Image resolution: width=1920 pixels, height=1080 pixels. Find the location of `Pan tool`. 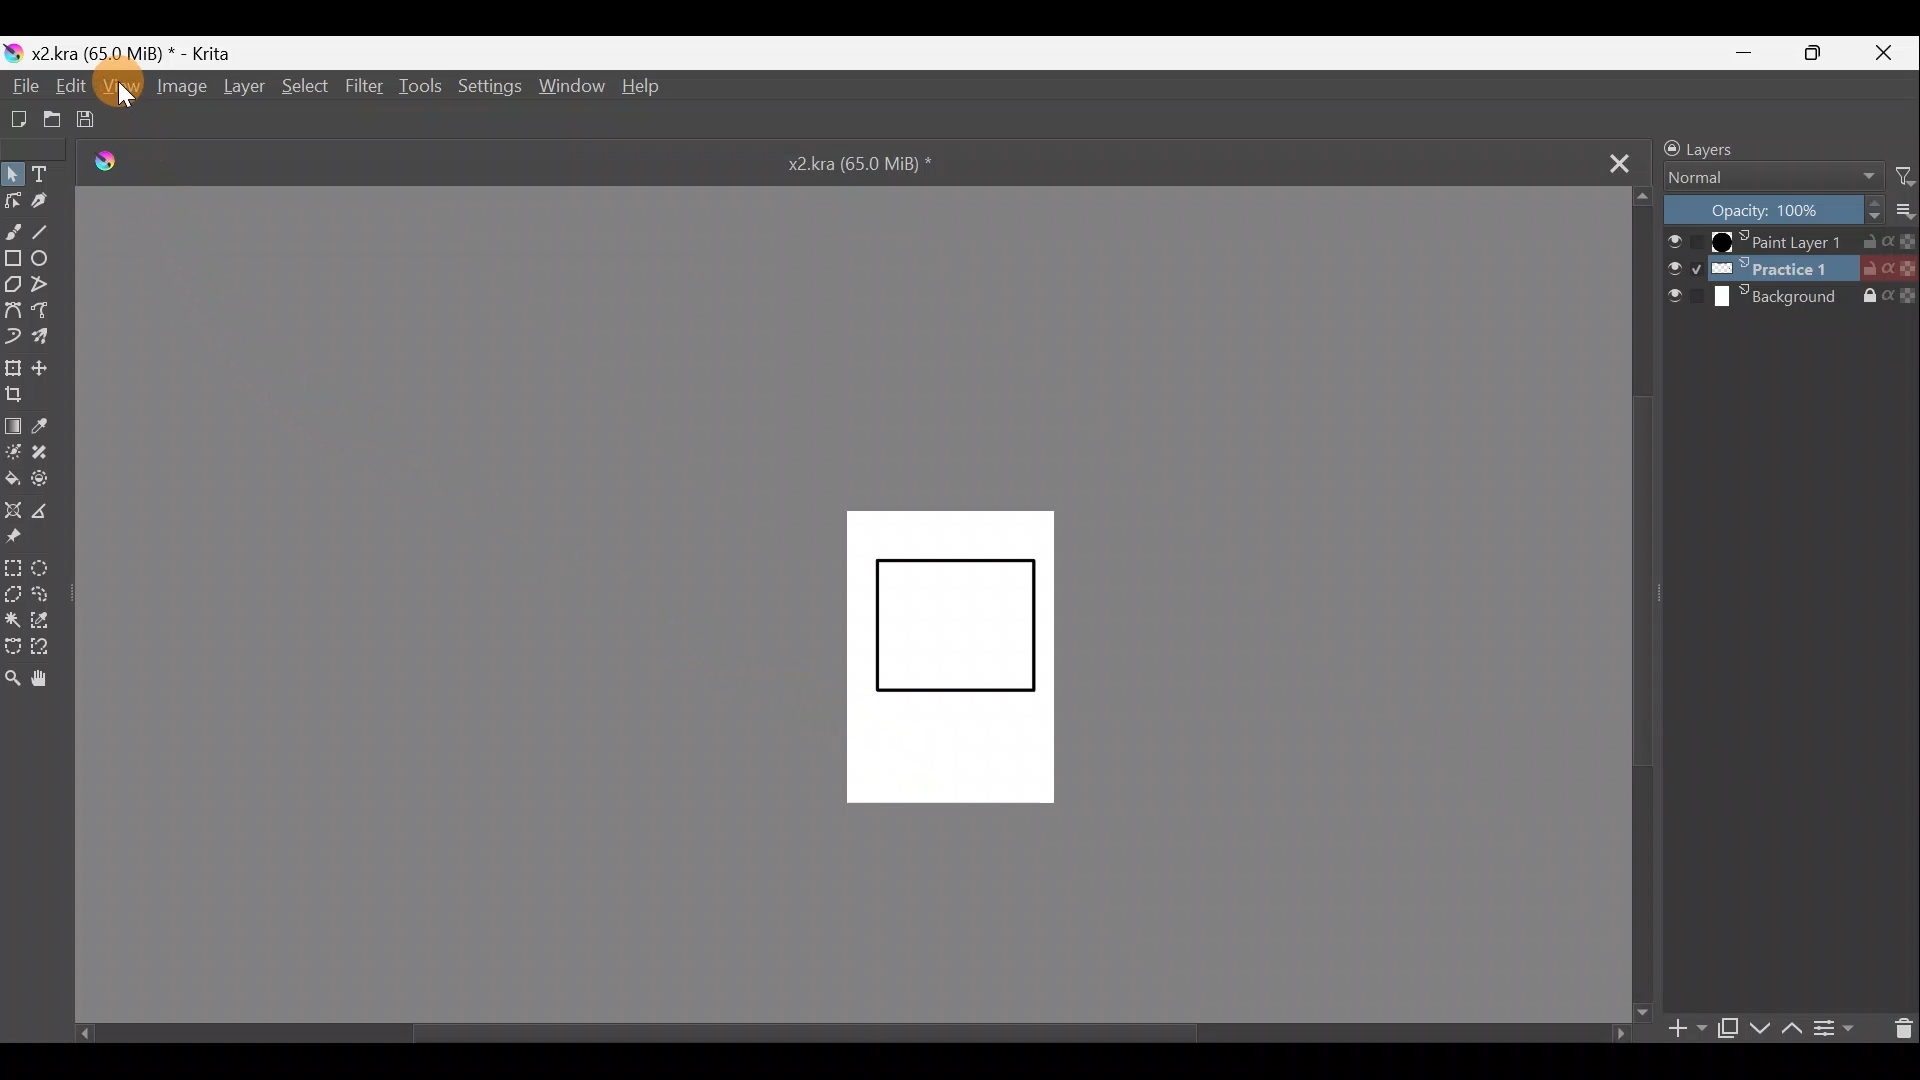

Pan tool is located at coordinates (55, 680).